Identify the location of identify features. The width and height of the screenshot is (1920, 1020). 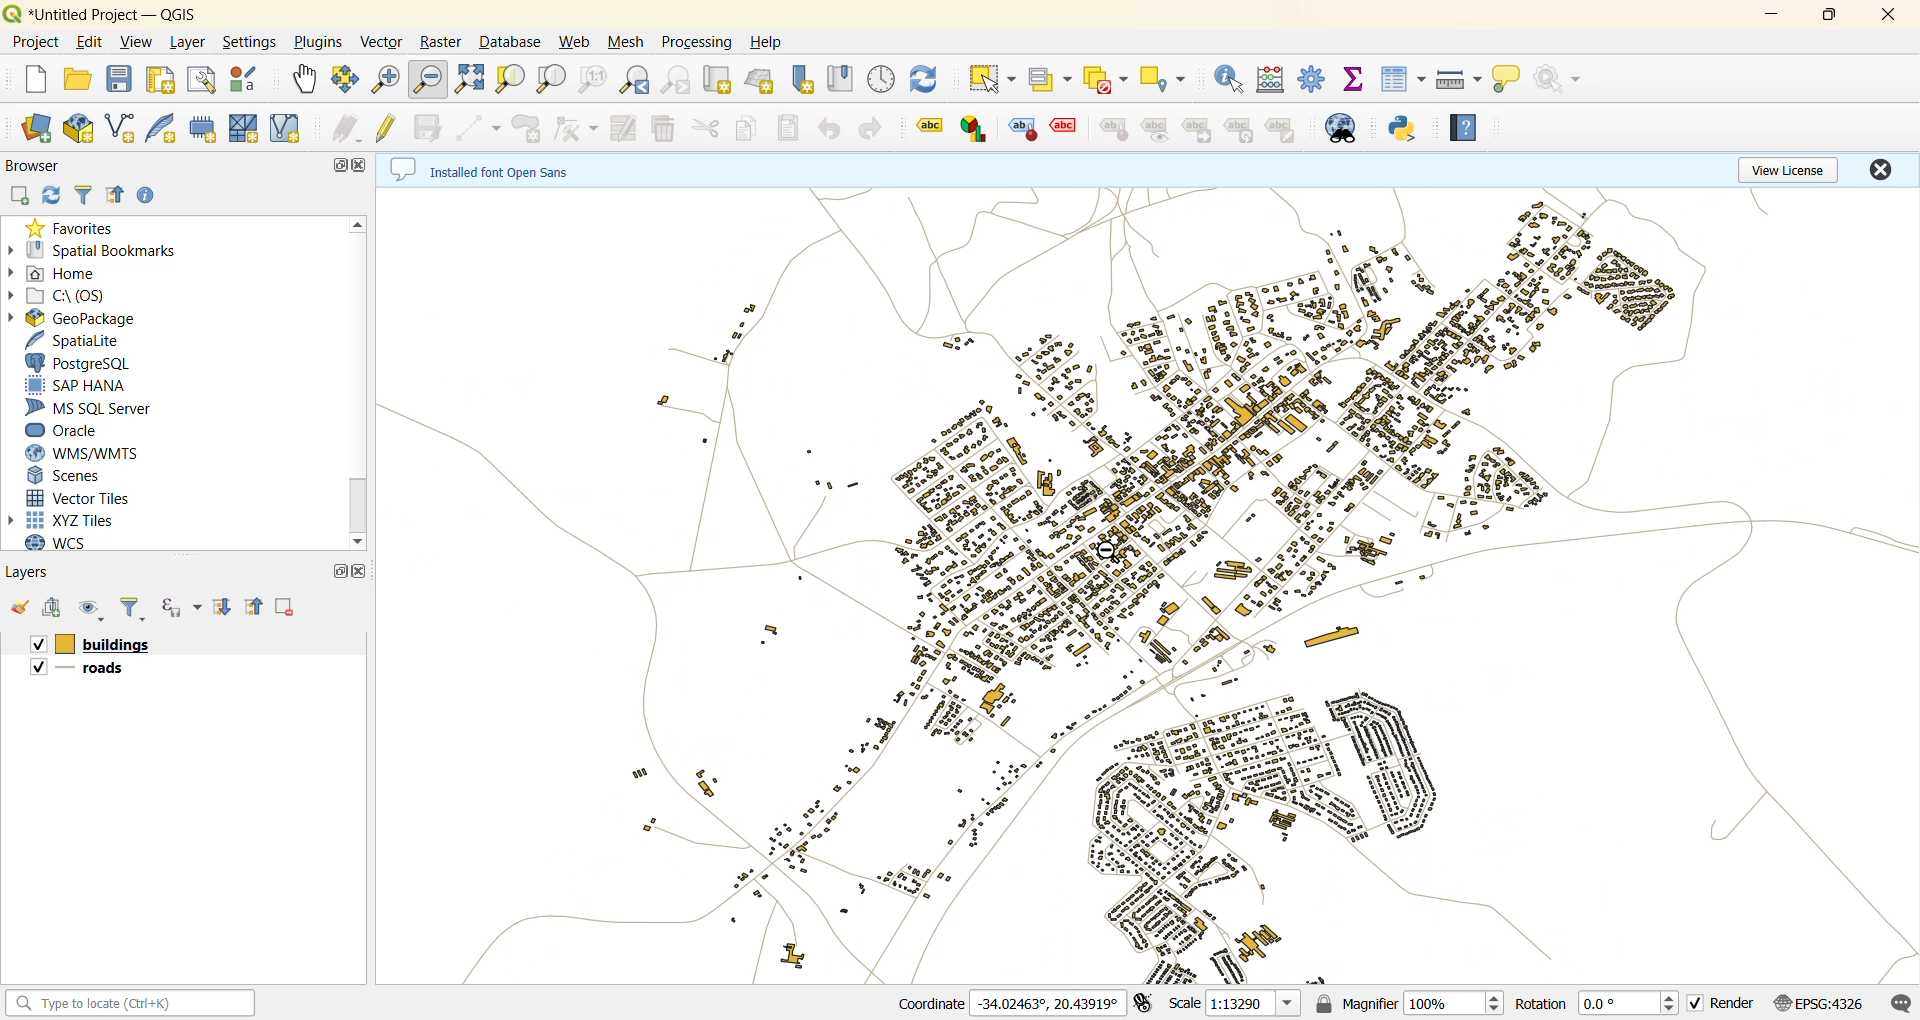
(1229, 80).